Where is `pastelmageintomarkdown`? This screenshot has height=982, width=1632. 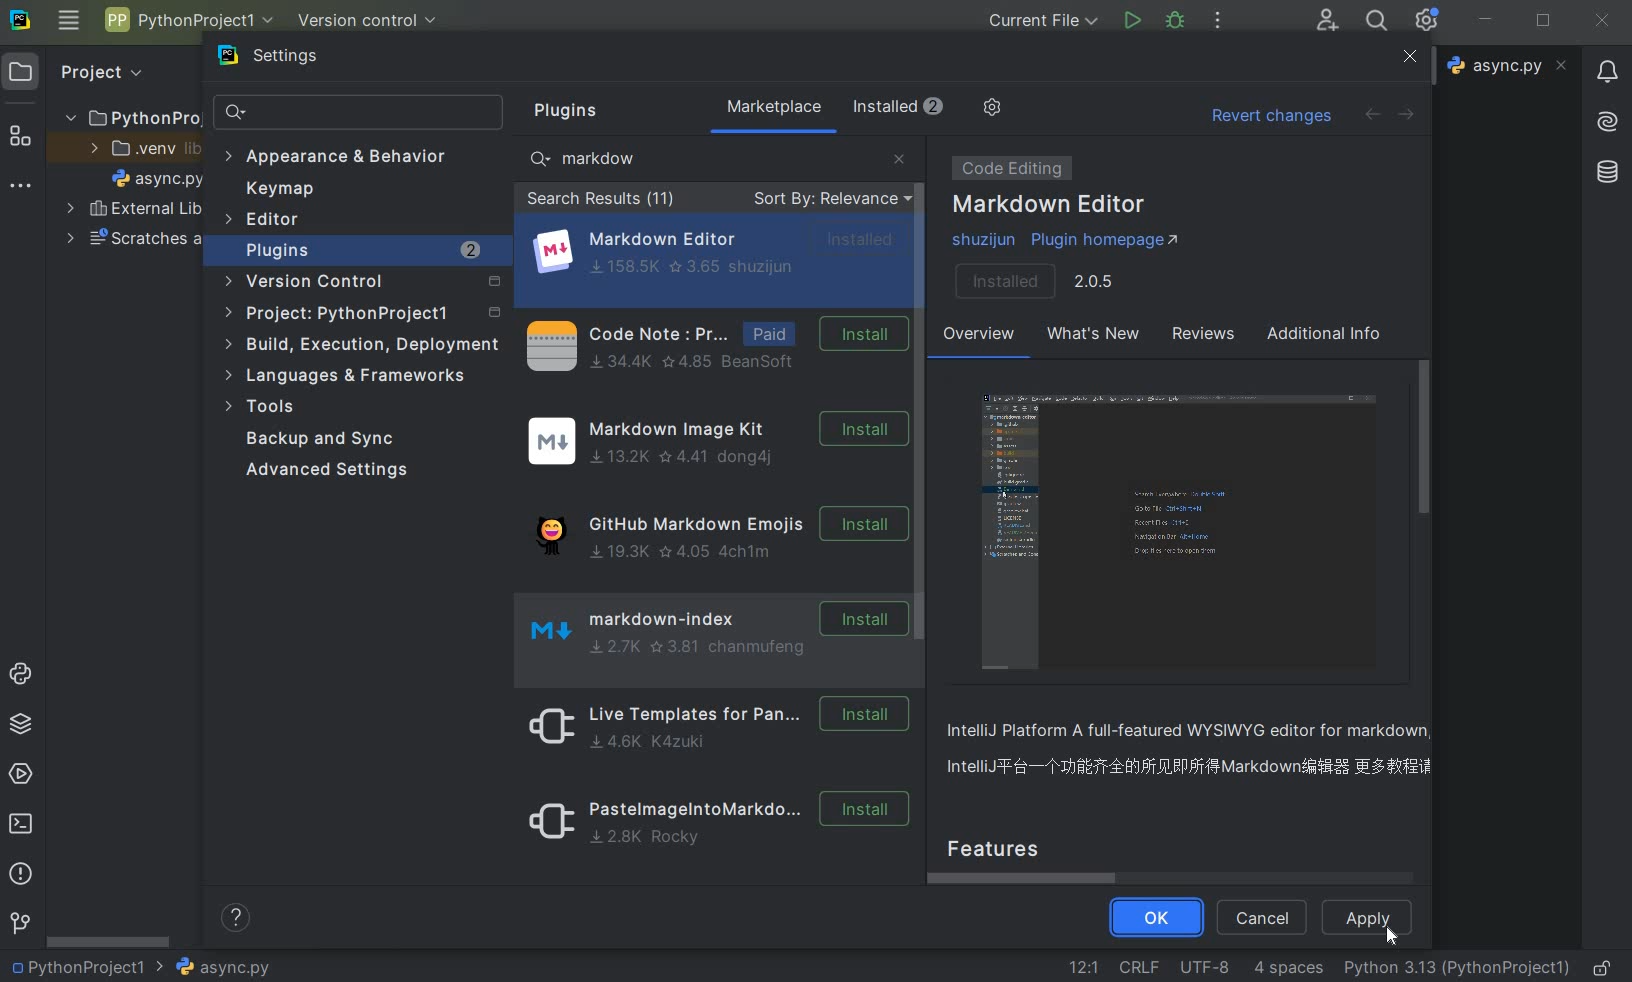 pastelmageintomarkdown is located at coordinates (712, 825).